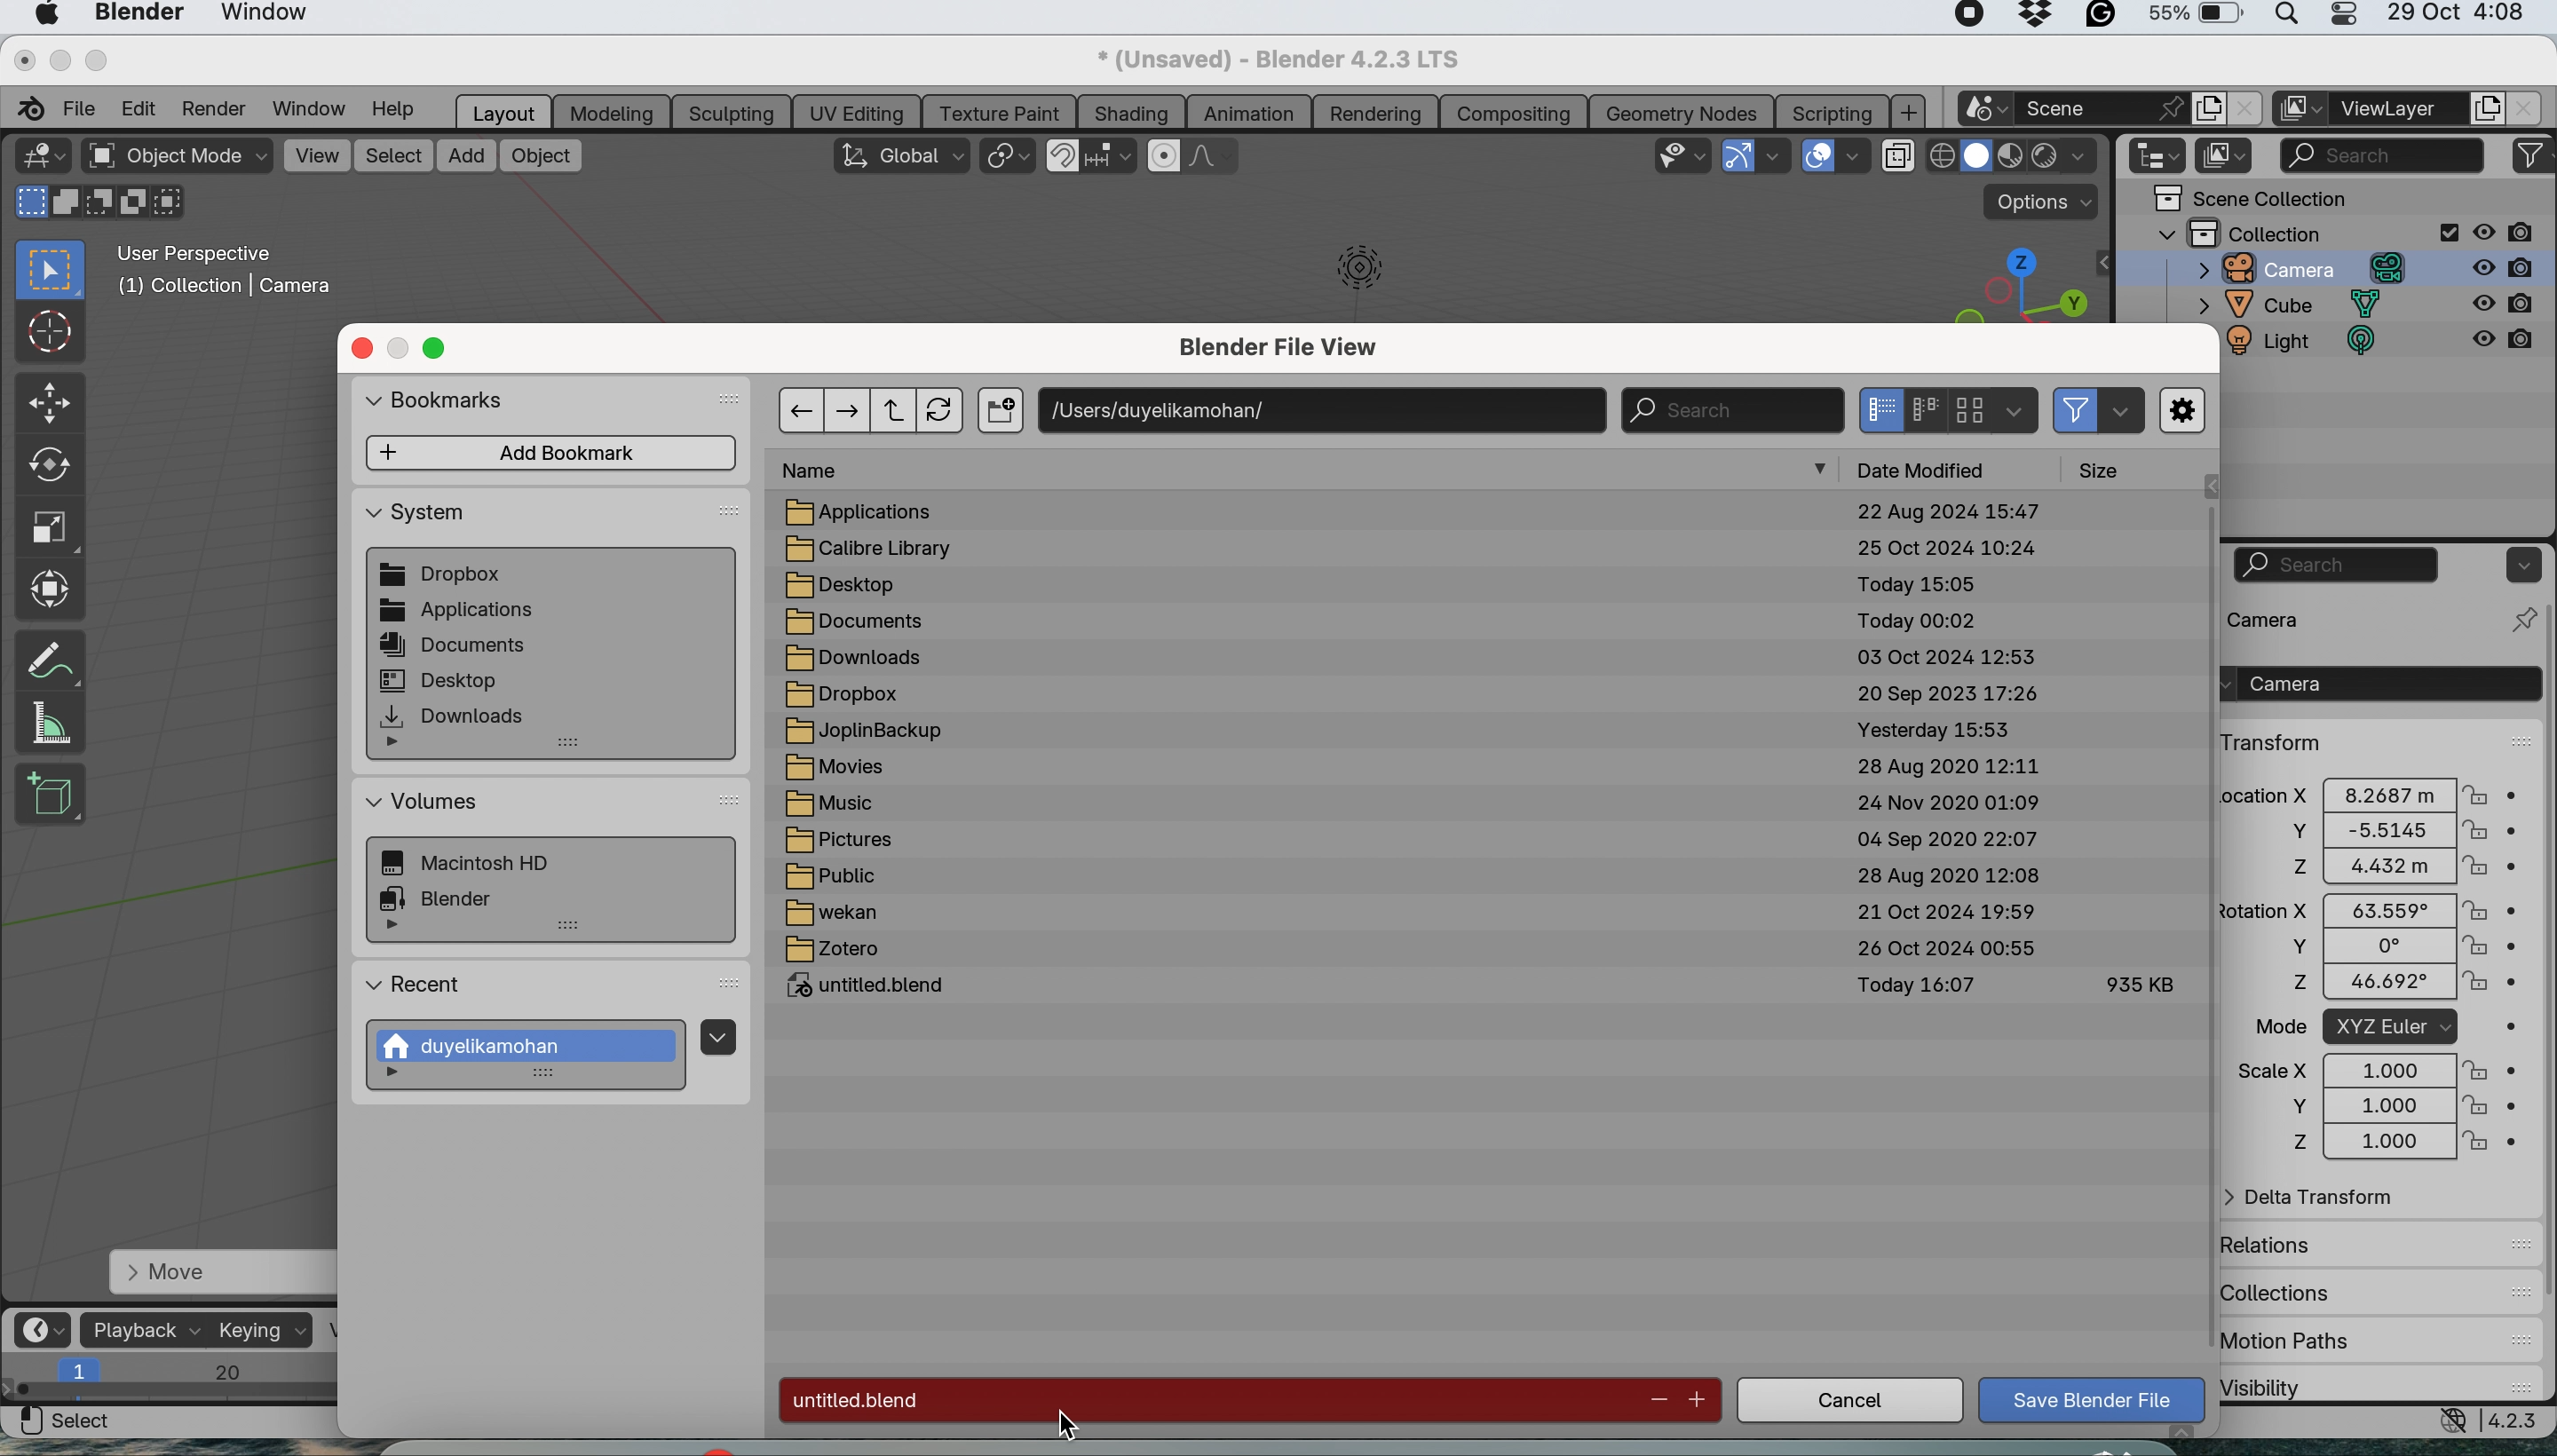  What do you see at coordinates (2109, 470) in the screenshot?
I see `size` at bounding box center [2109, 470].